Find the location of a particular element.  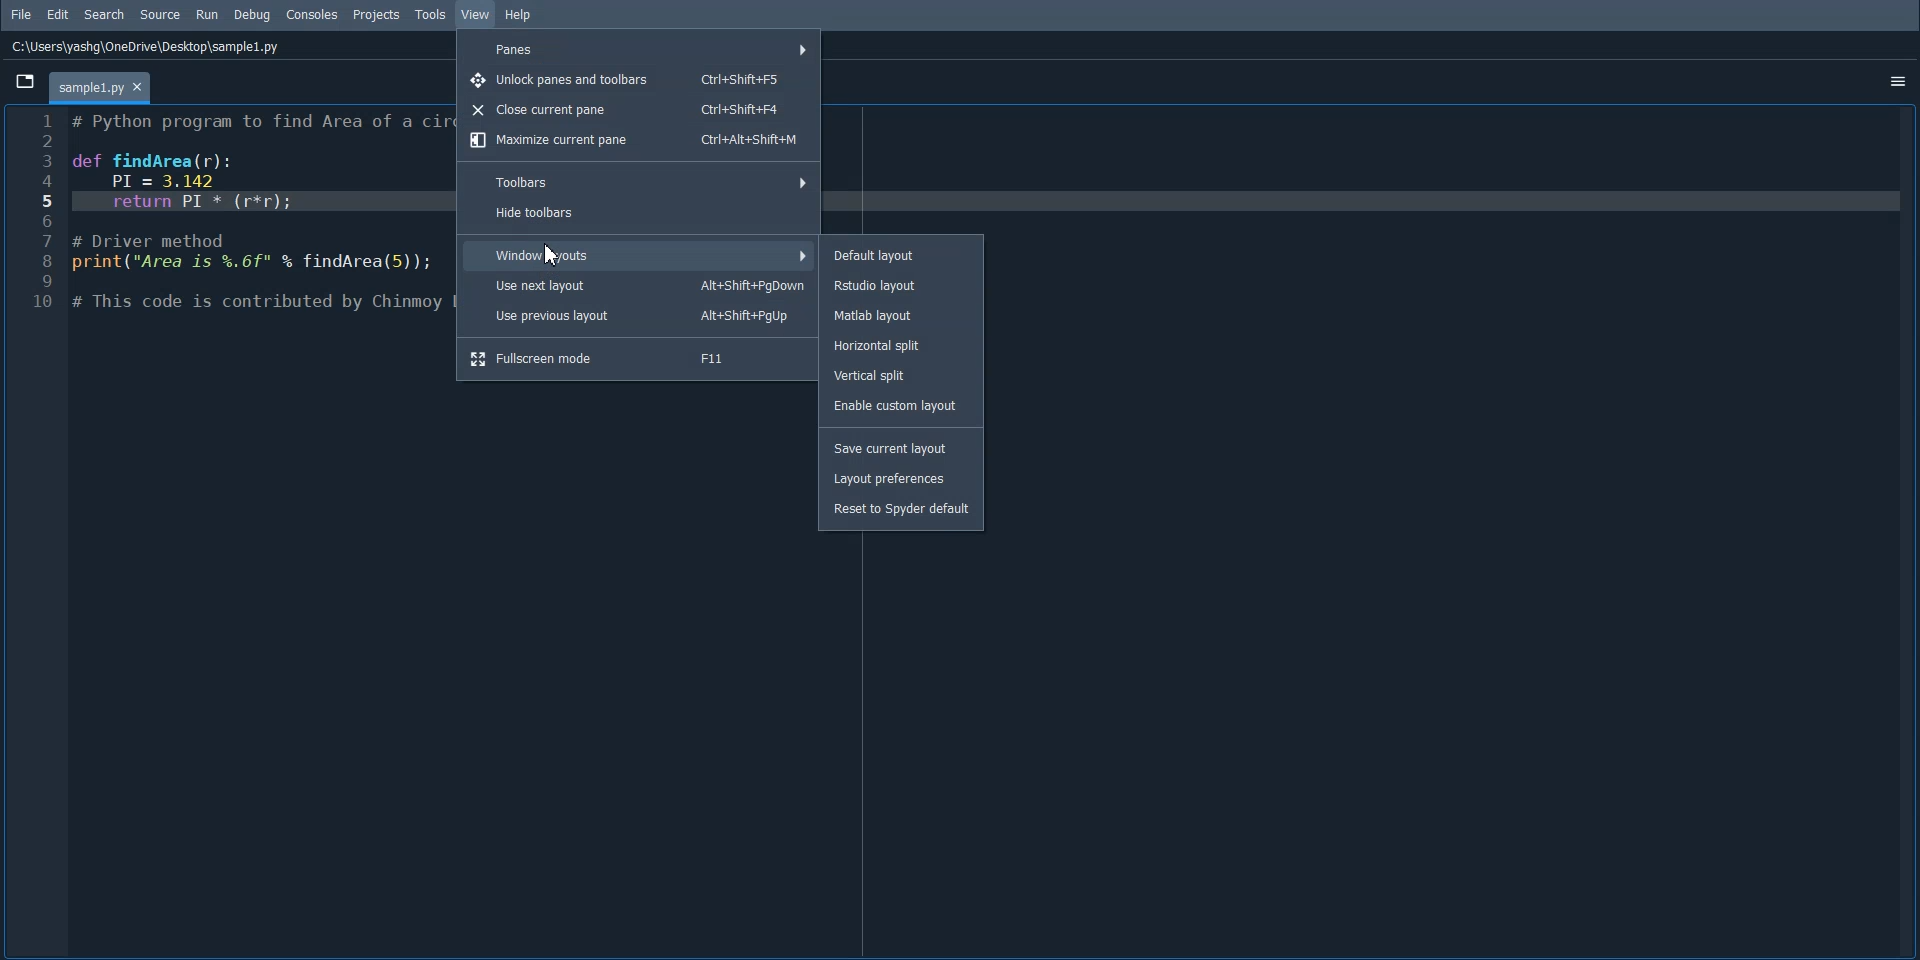

Tools is located at coordinates (432, 15).